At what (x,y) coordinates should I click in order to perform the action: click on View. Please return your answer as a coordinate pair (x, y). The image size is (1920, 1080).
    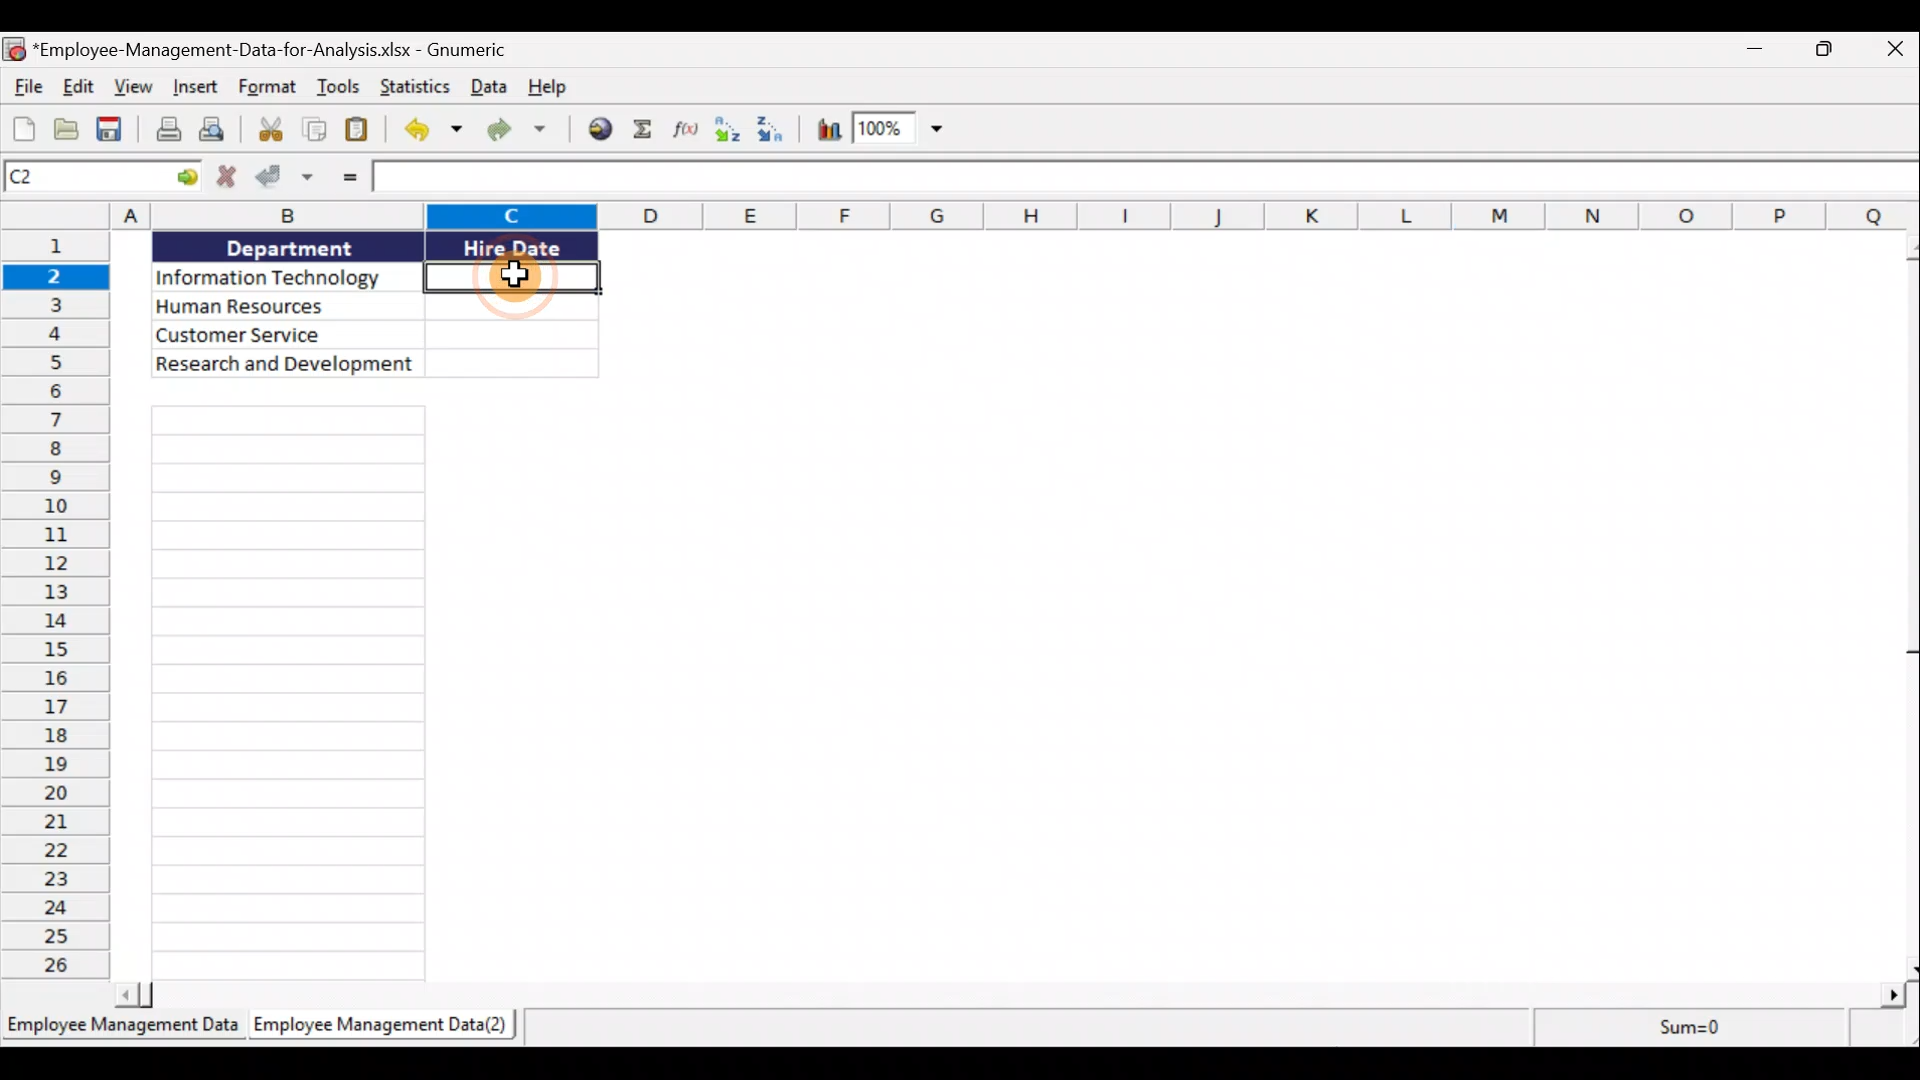
    Looking at the image, I should click on (137, 89).